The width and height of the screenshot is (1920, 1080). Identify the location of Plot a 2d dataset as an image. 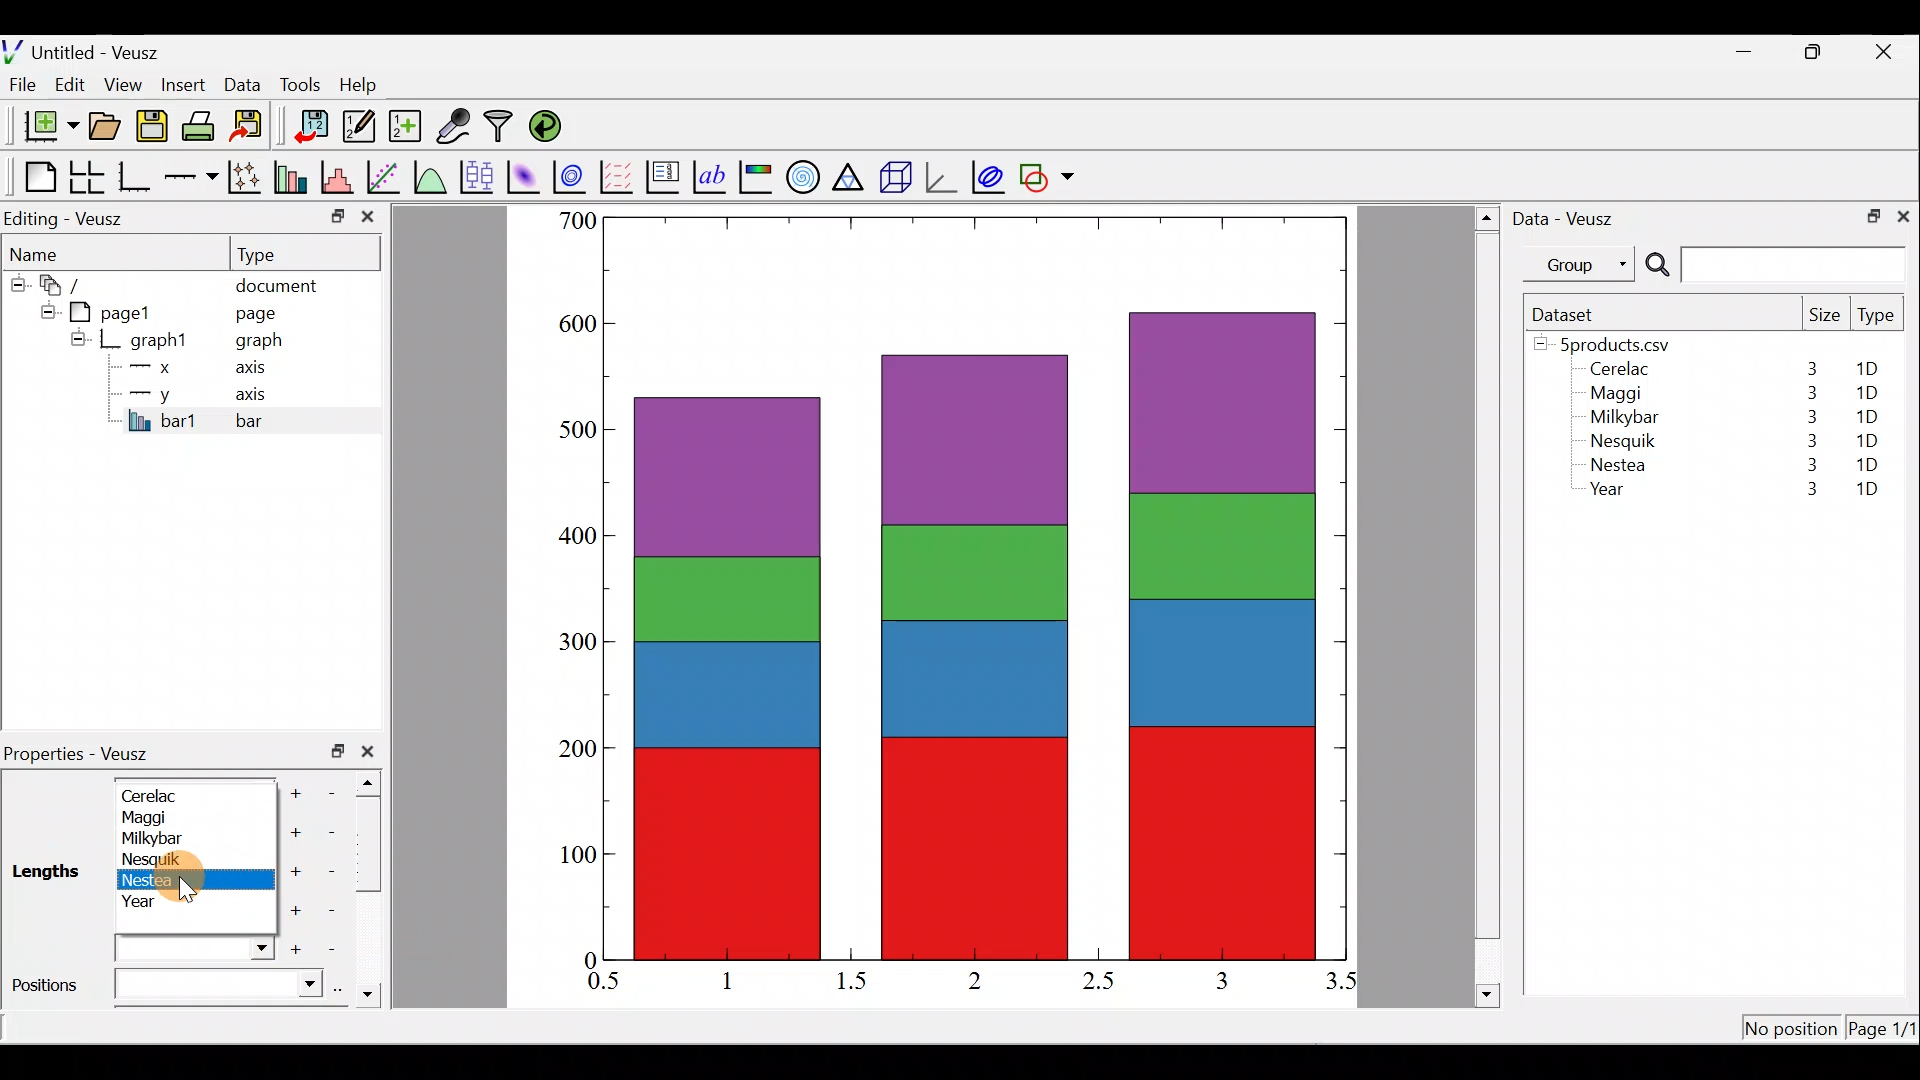
(526, 174).